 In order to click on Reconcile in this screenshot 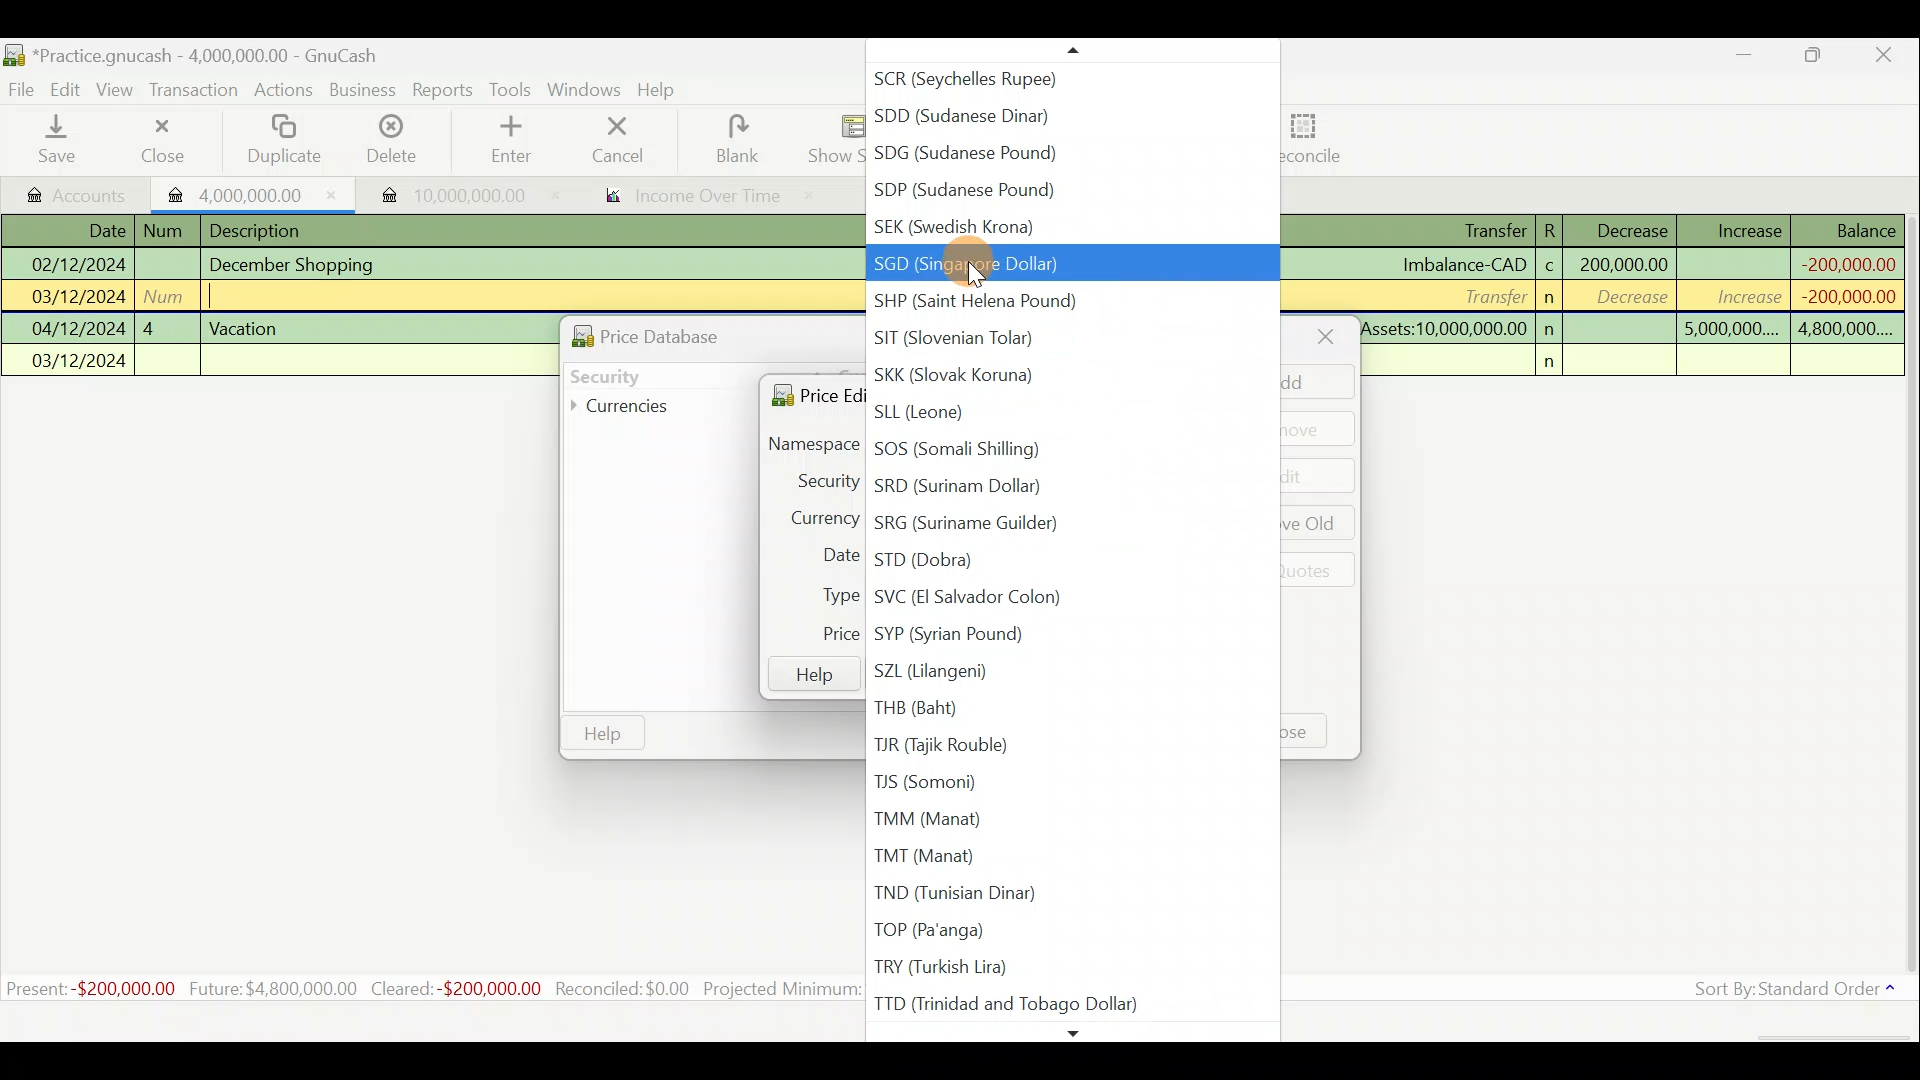, I will do `click(1307, 139)`.